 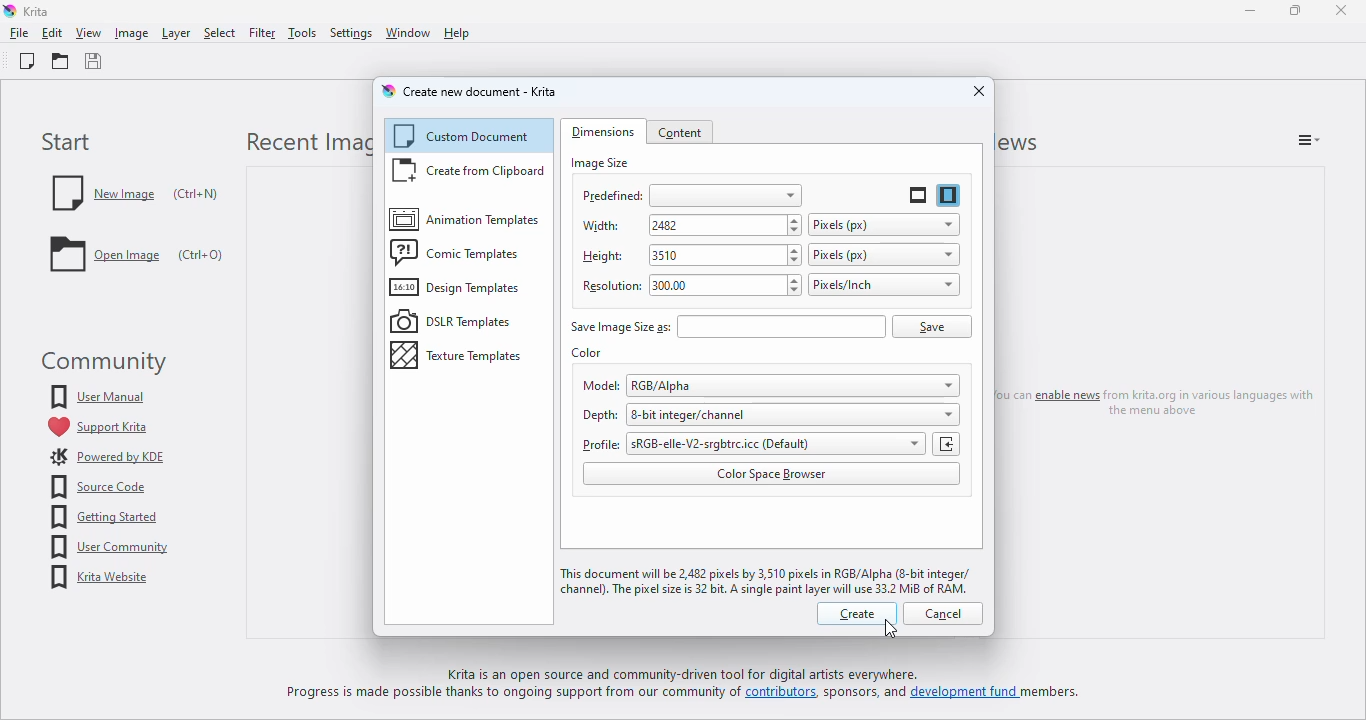 I want to click on color space browser, so click(x=771, y=474).